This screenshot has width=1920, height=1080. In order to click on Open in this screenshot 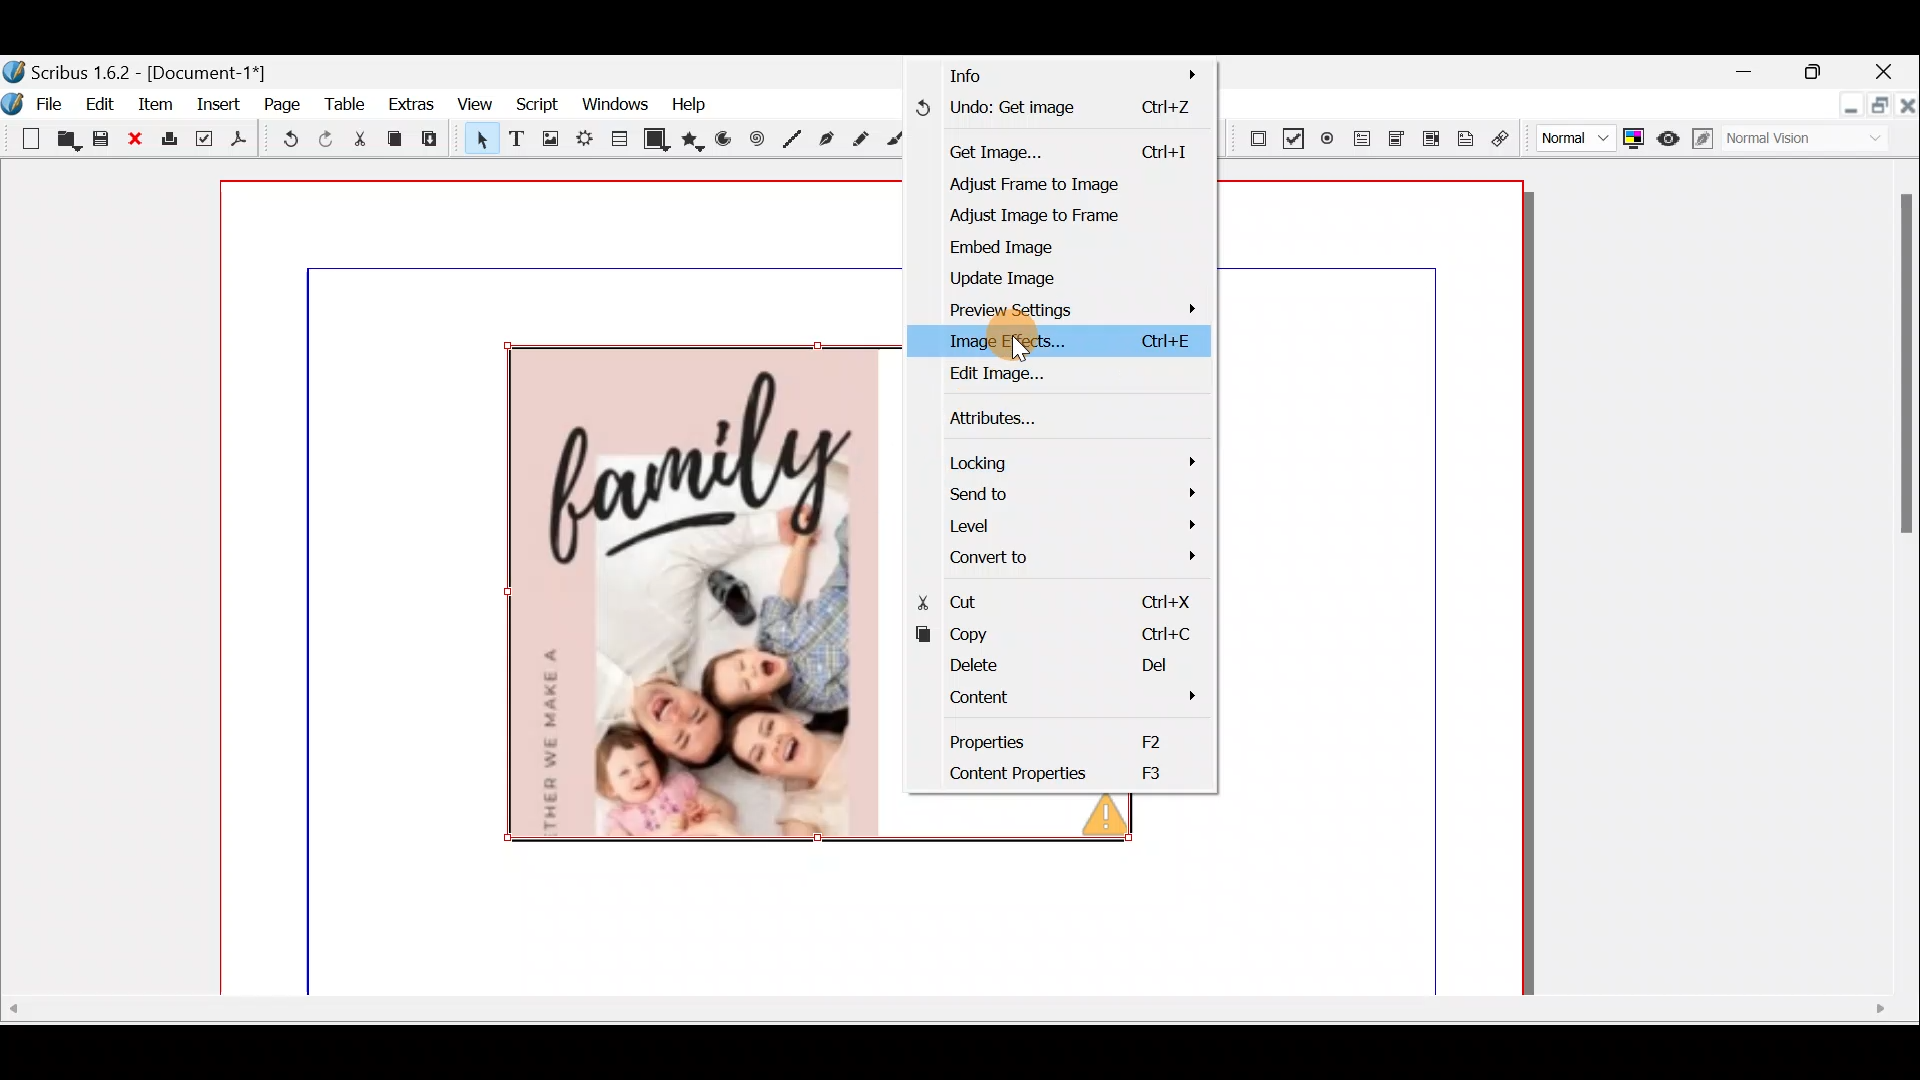, I will do `click(67, 142)`.